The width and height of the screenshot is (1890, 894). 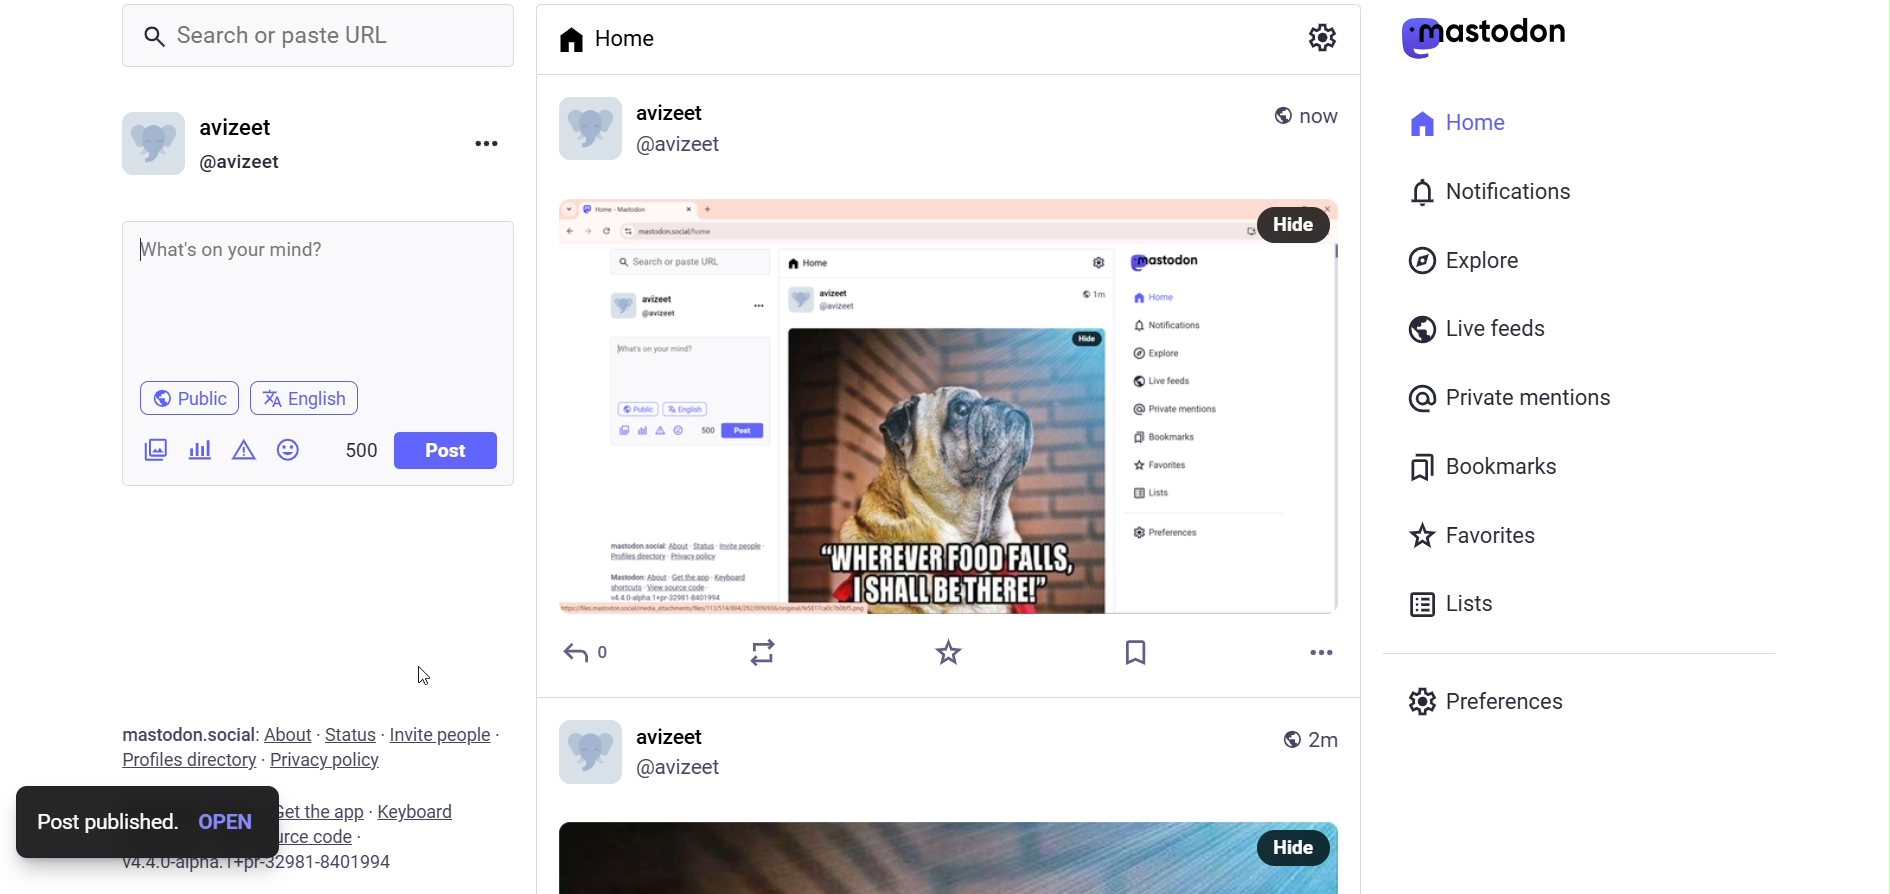 What do you see at coordinates (320, 294) in the screenshot?
I see `Whats on your mind` at bounding box center [320, 294].